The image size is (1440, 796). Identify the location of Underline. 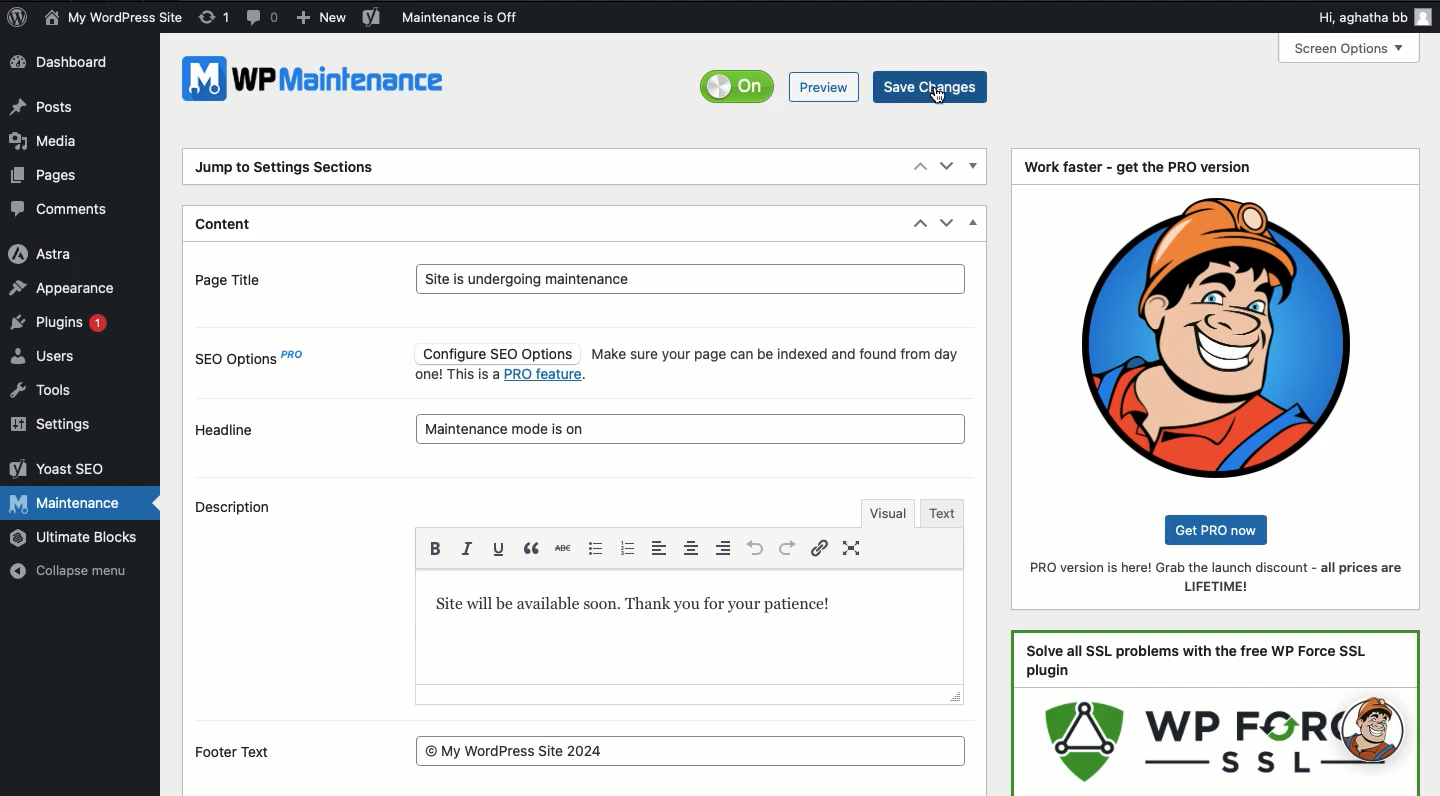
(499, 548).